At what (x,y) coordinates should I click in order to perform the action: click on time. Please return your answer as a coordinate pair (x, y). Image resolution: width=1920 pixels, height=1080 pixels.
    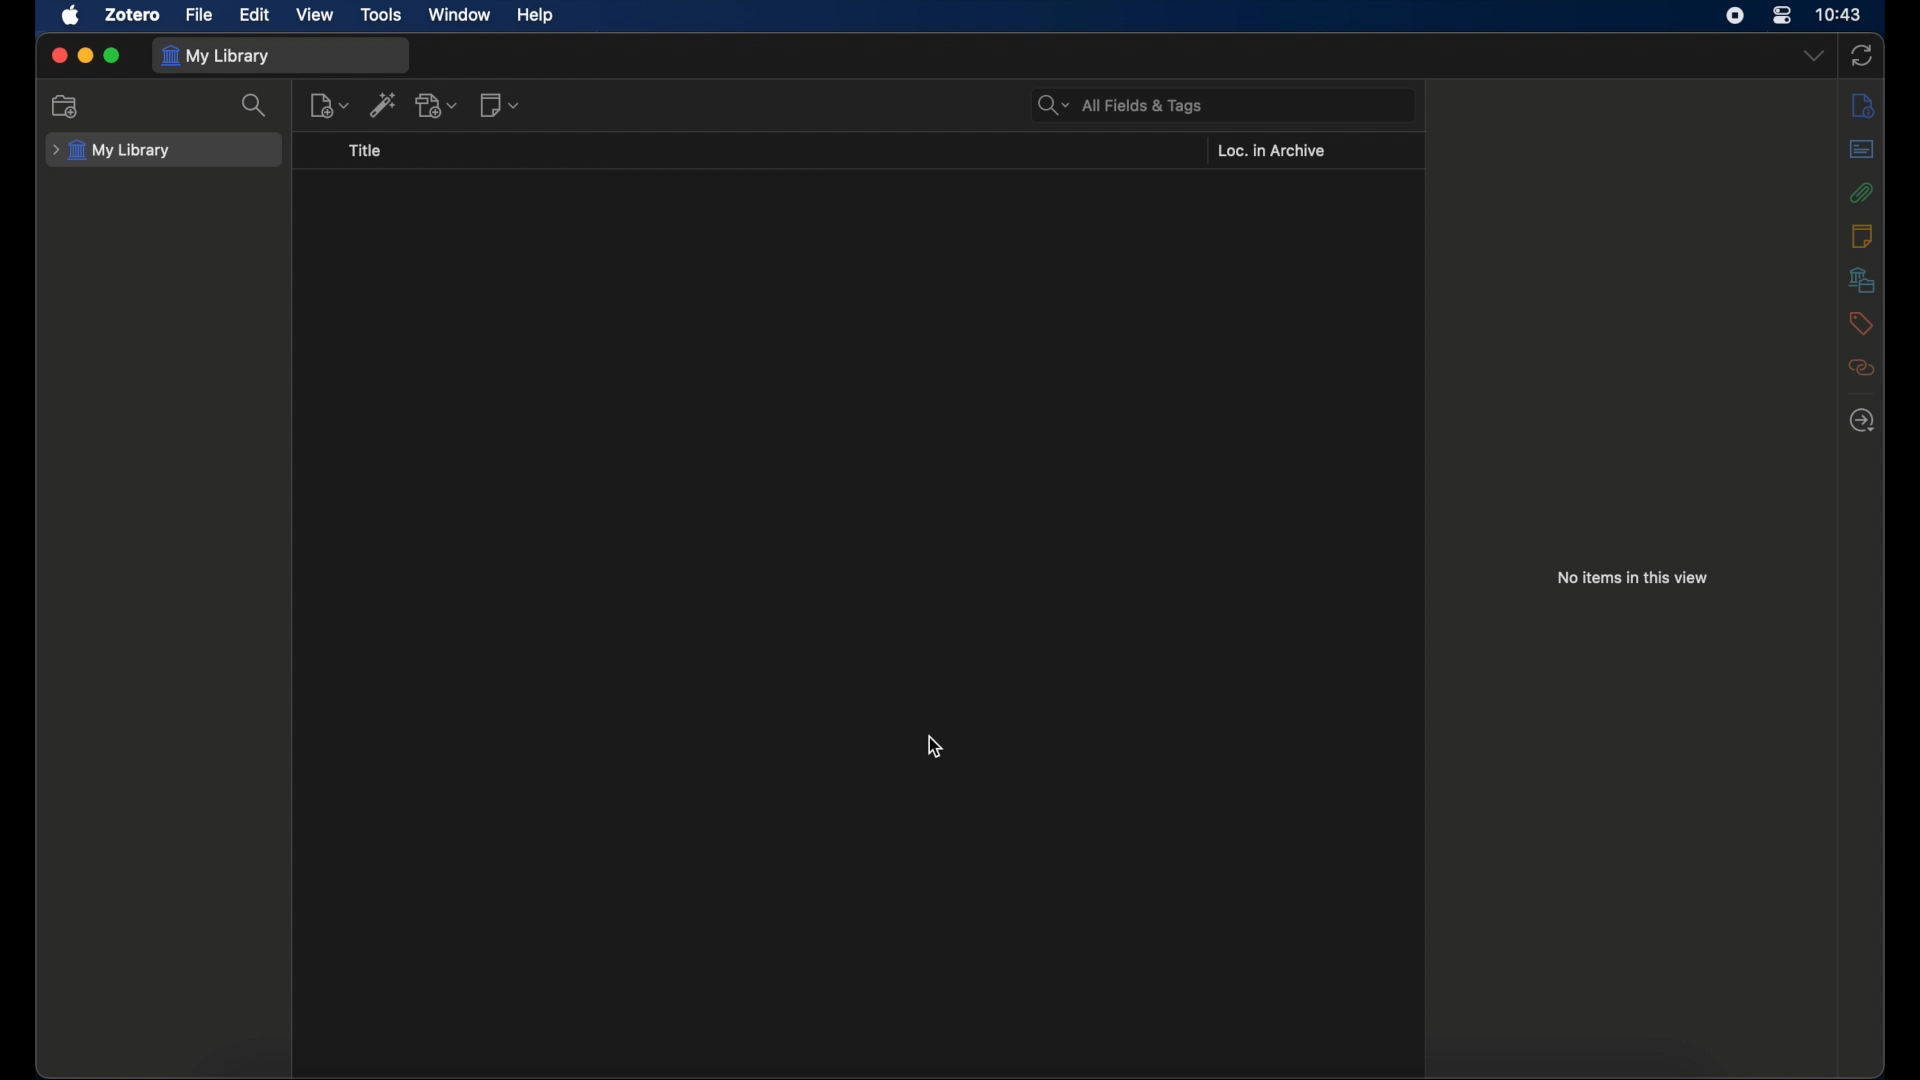
    Looking at the image, I should click on (1841, 13).